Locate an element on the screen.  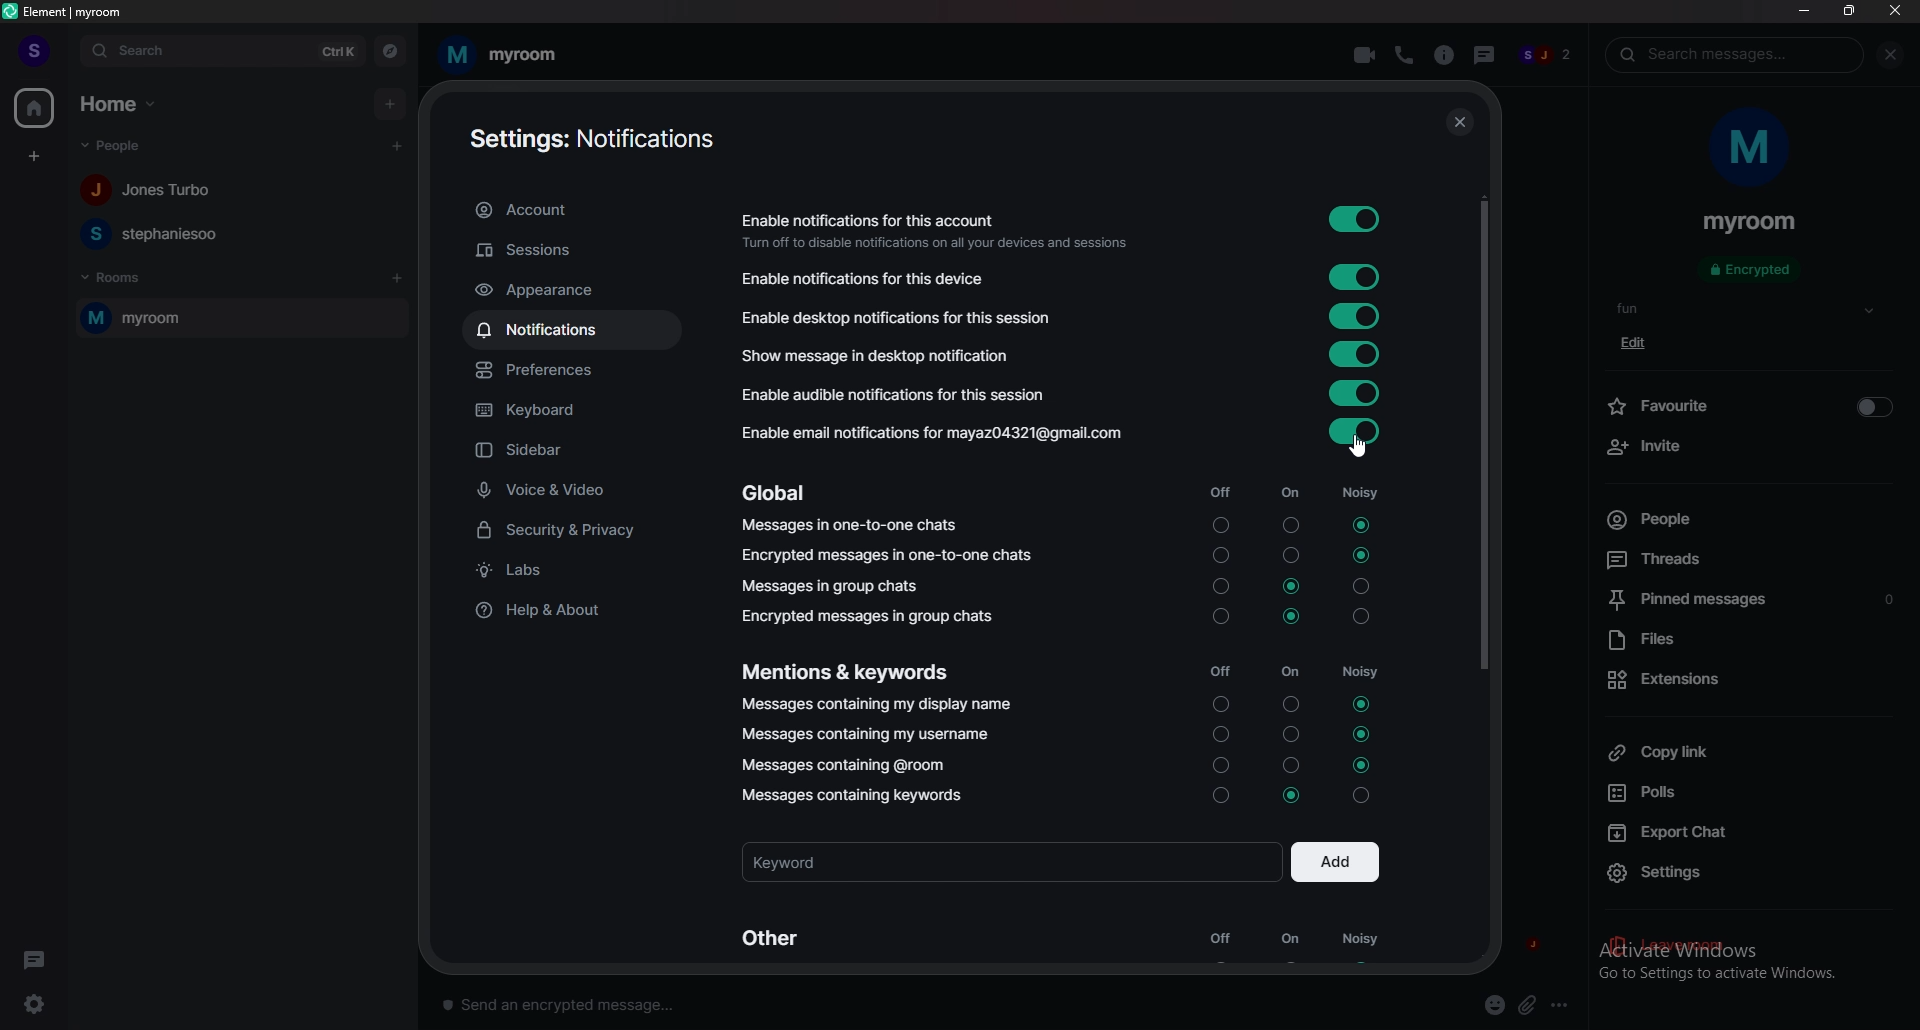
attachment is located at coordinates (1528, 1006).